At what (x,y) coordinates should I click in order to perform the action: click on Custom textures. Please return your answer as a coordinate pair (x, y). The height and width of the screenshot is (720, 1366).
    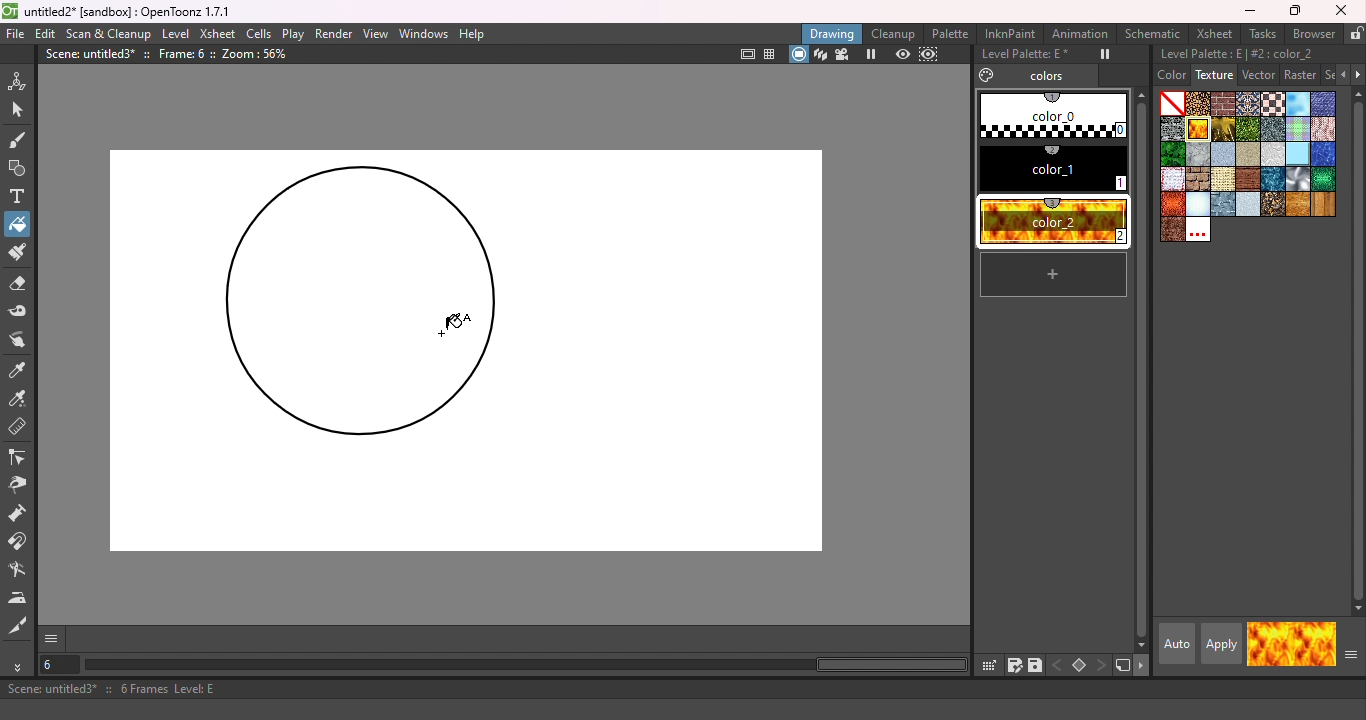
    Looking at the image, I should click on (1199, 231).